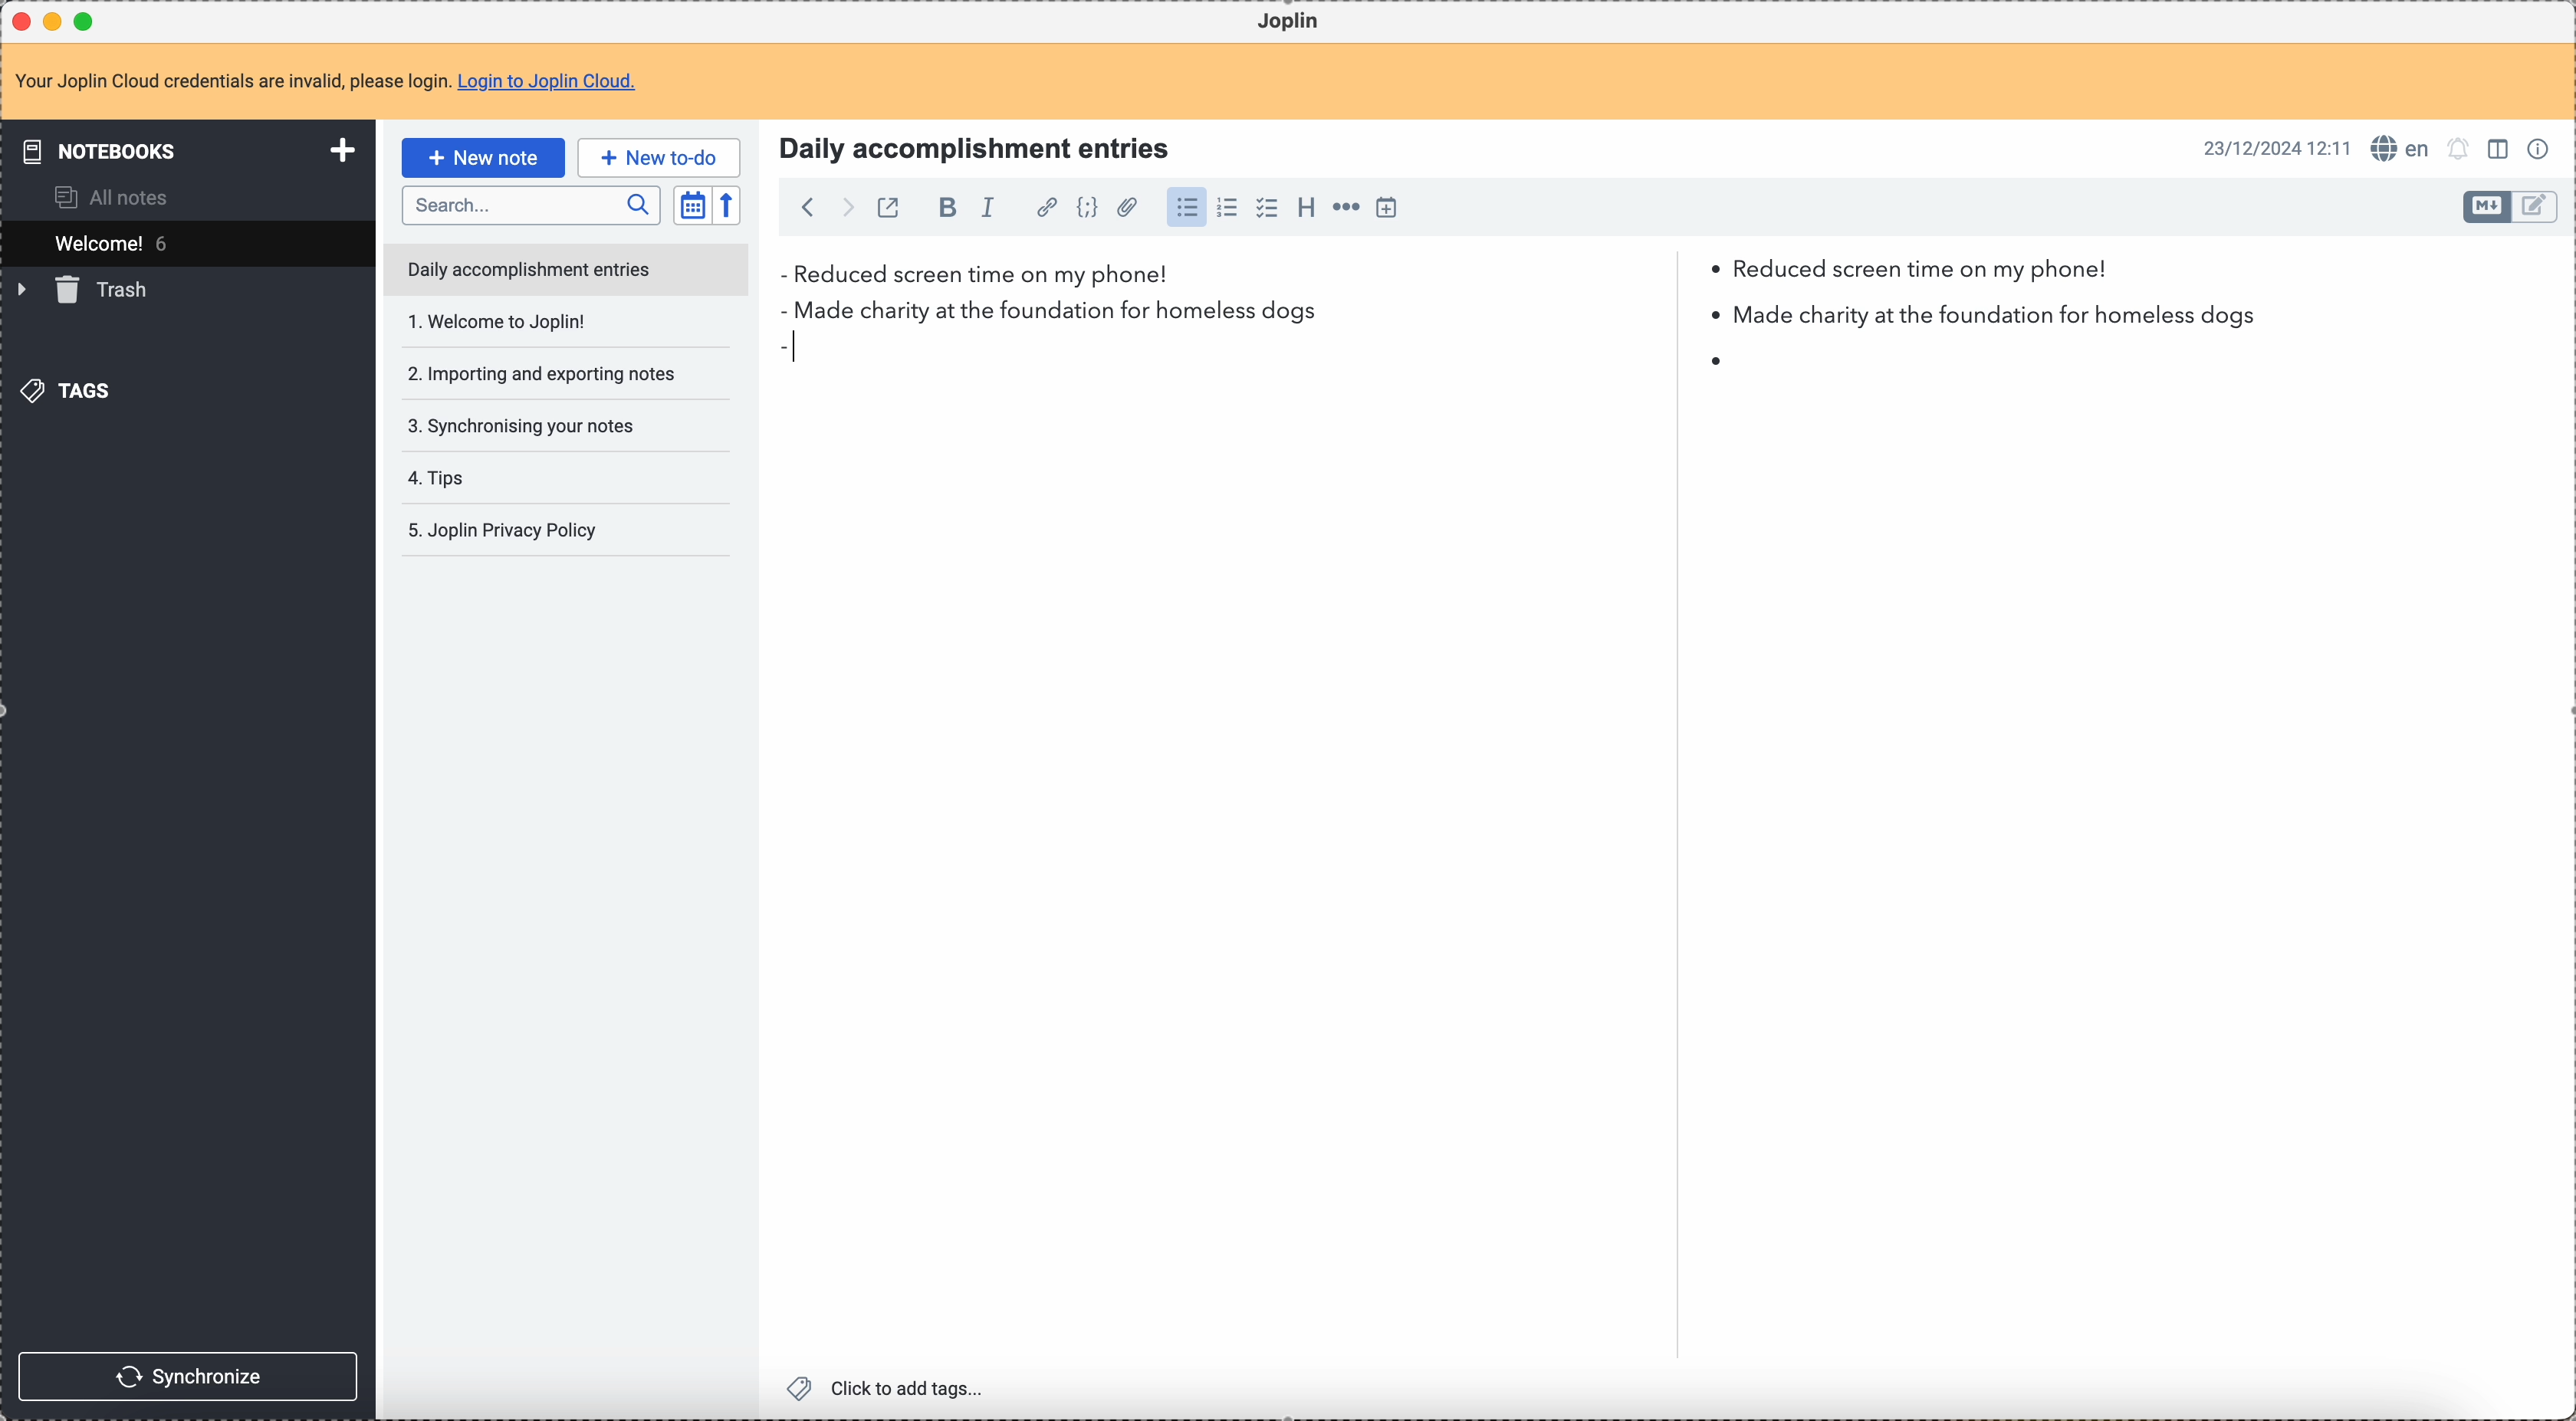 The image size is (2576, 1421). I want to click on italic, so click(997, 208).